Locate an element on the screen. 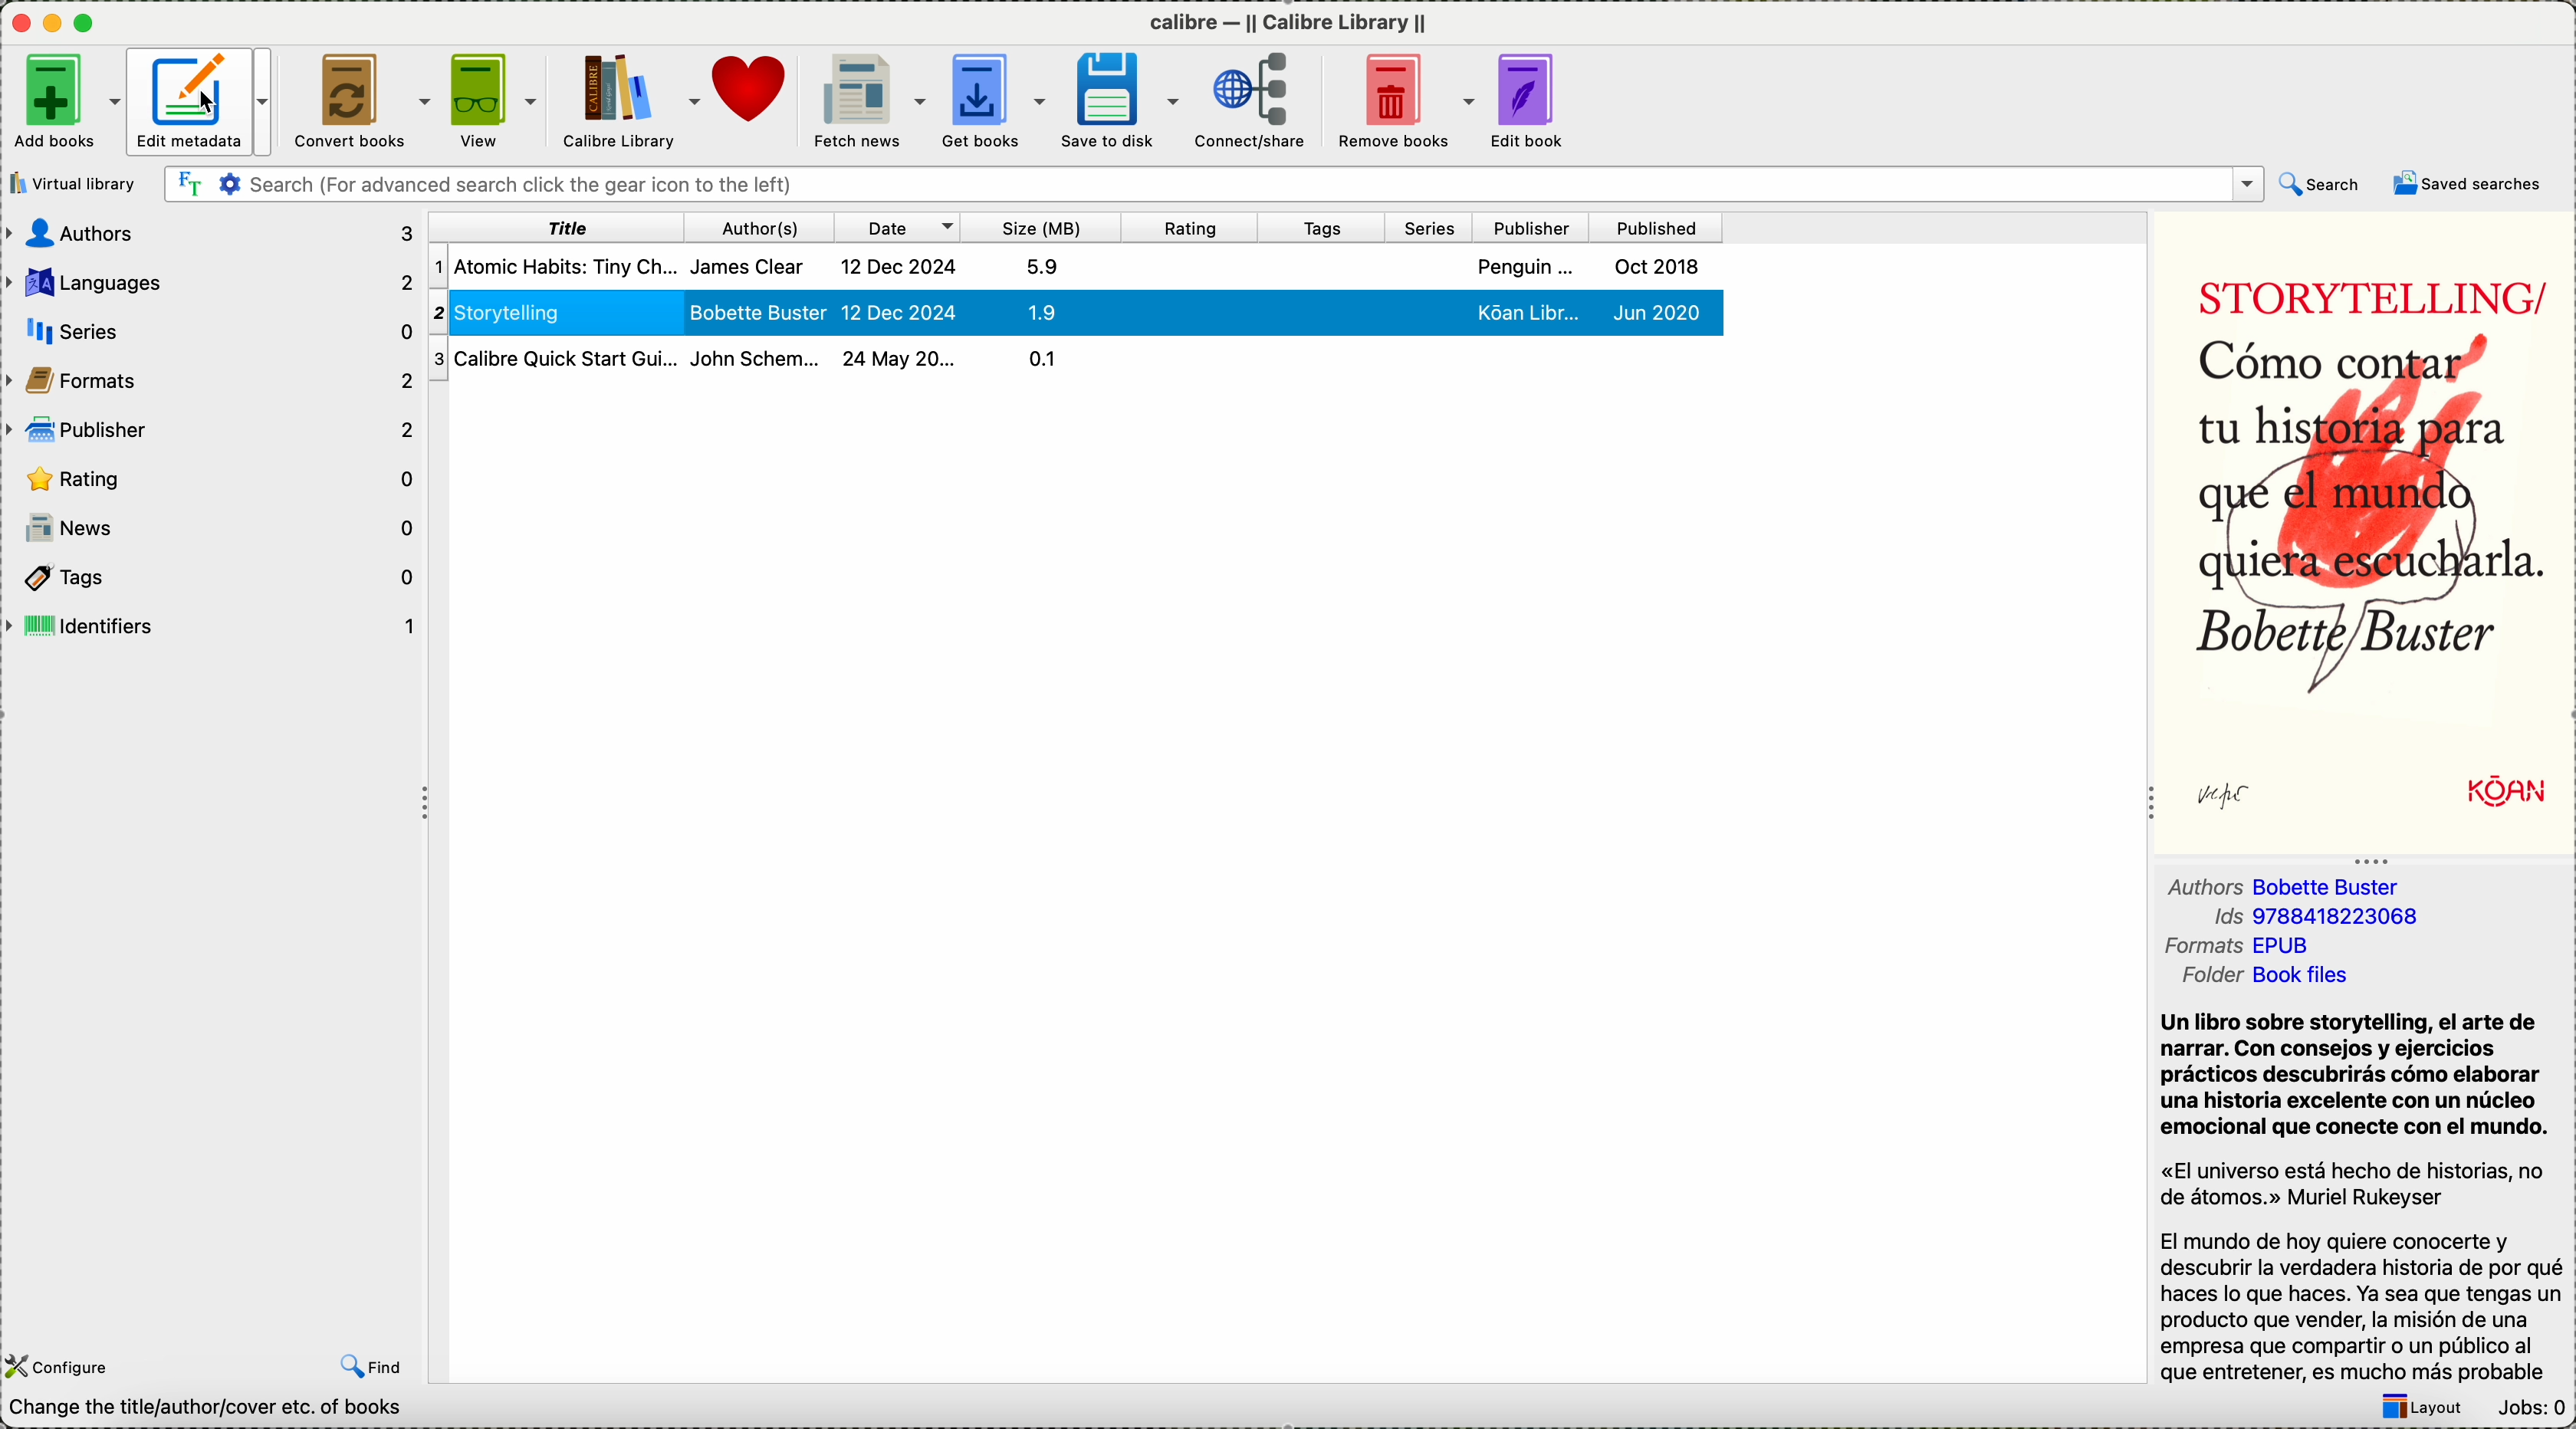 This screenshot has width=2576, height=1429. calibre library is located at coordinates (623, 100).